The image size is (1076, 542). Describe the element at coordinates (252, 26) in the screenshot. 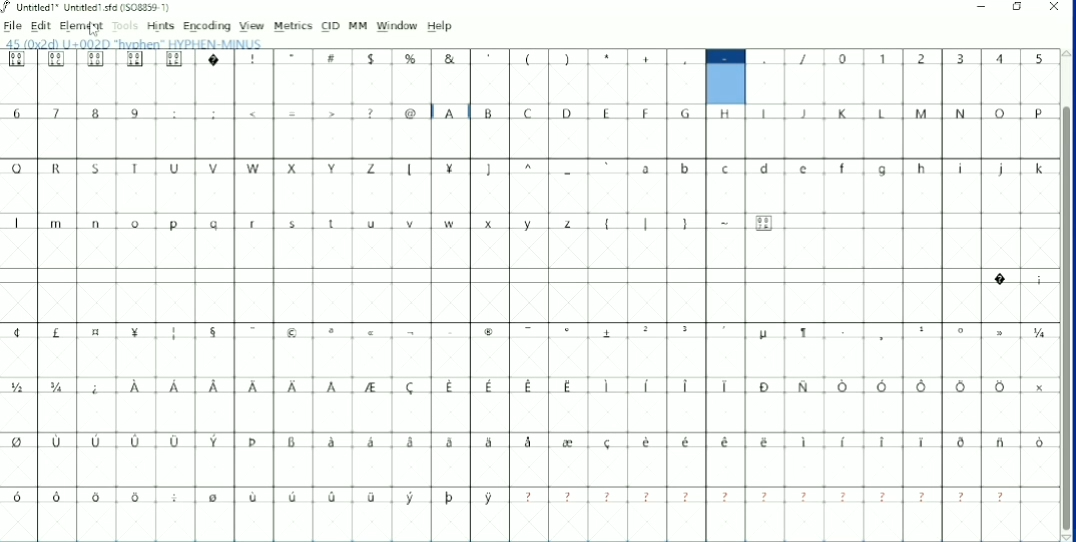

I see `View` at that location.